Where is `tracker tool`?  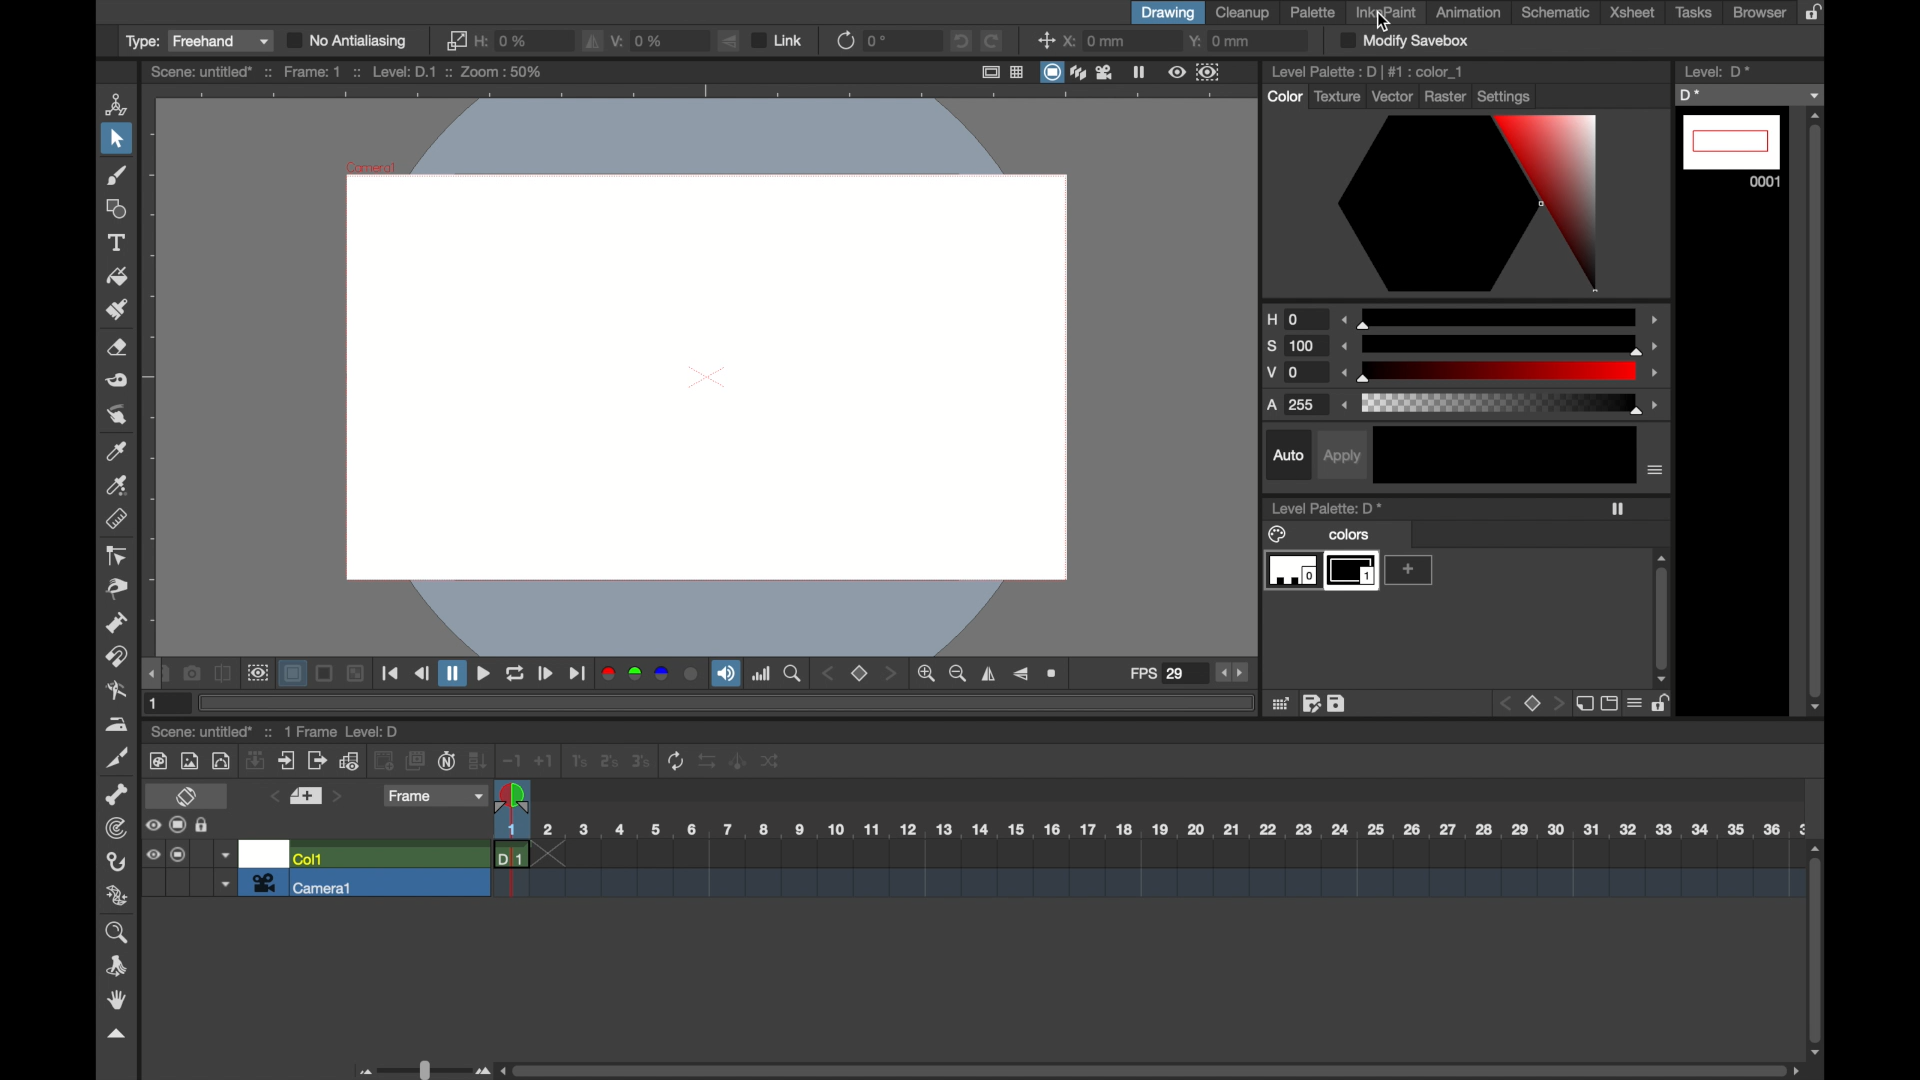
tracker tool is located at coordinates (115, 829).